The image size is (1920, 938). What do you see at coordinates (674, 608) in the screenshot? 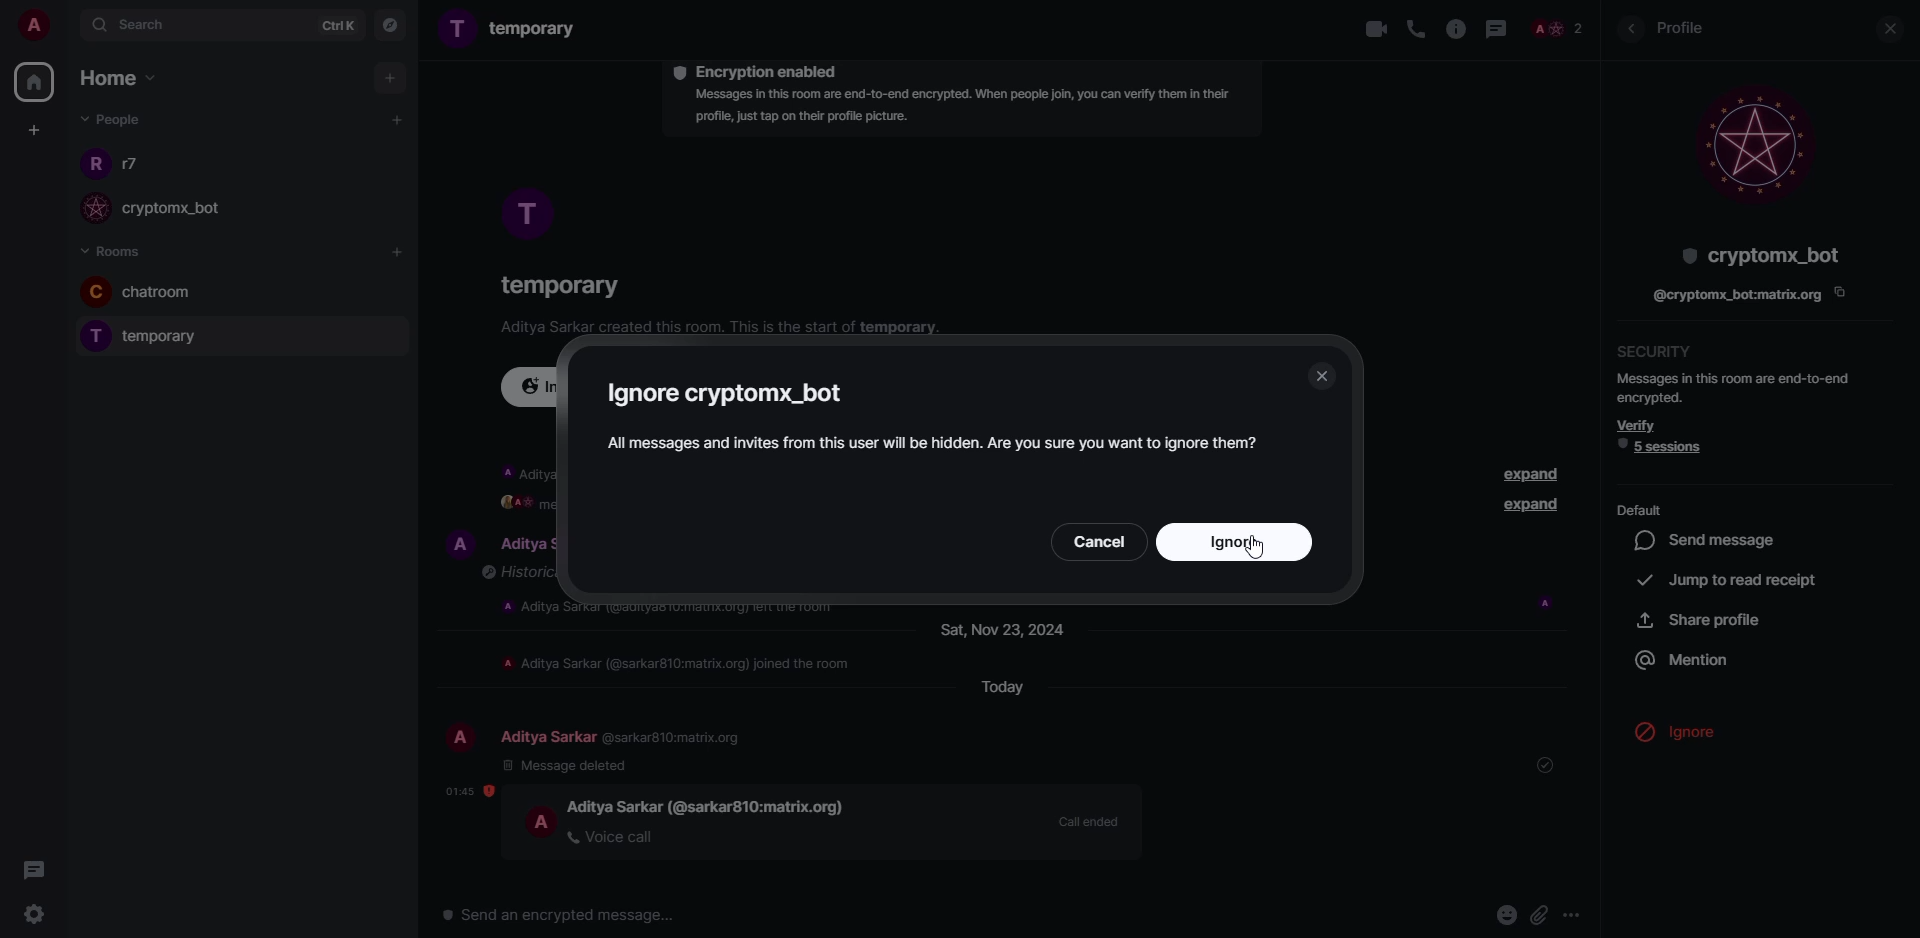
I see `info` at bounding box center [674, 608].